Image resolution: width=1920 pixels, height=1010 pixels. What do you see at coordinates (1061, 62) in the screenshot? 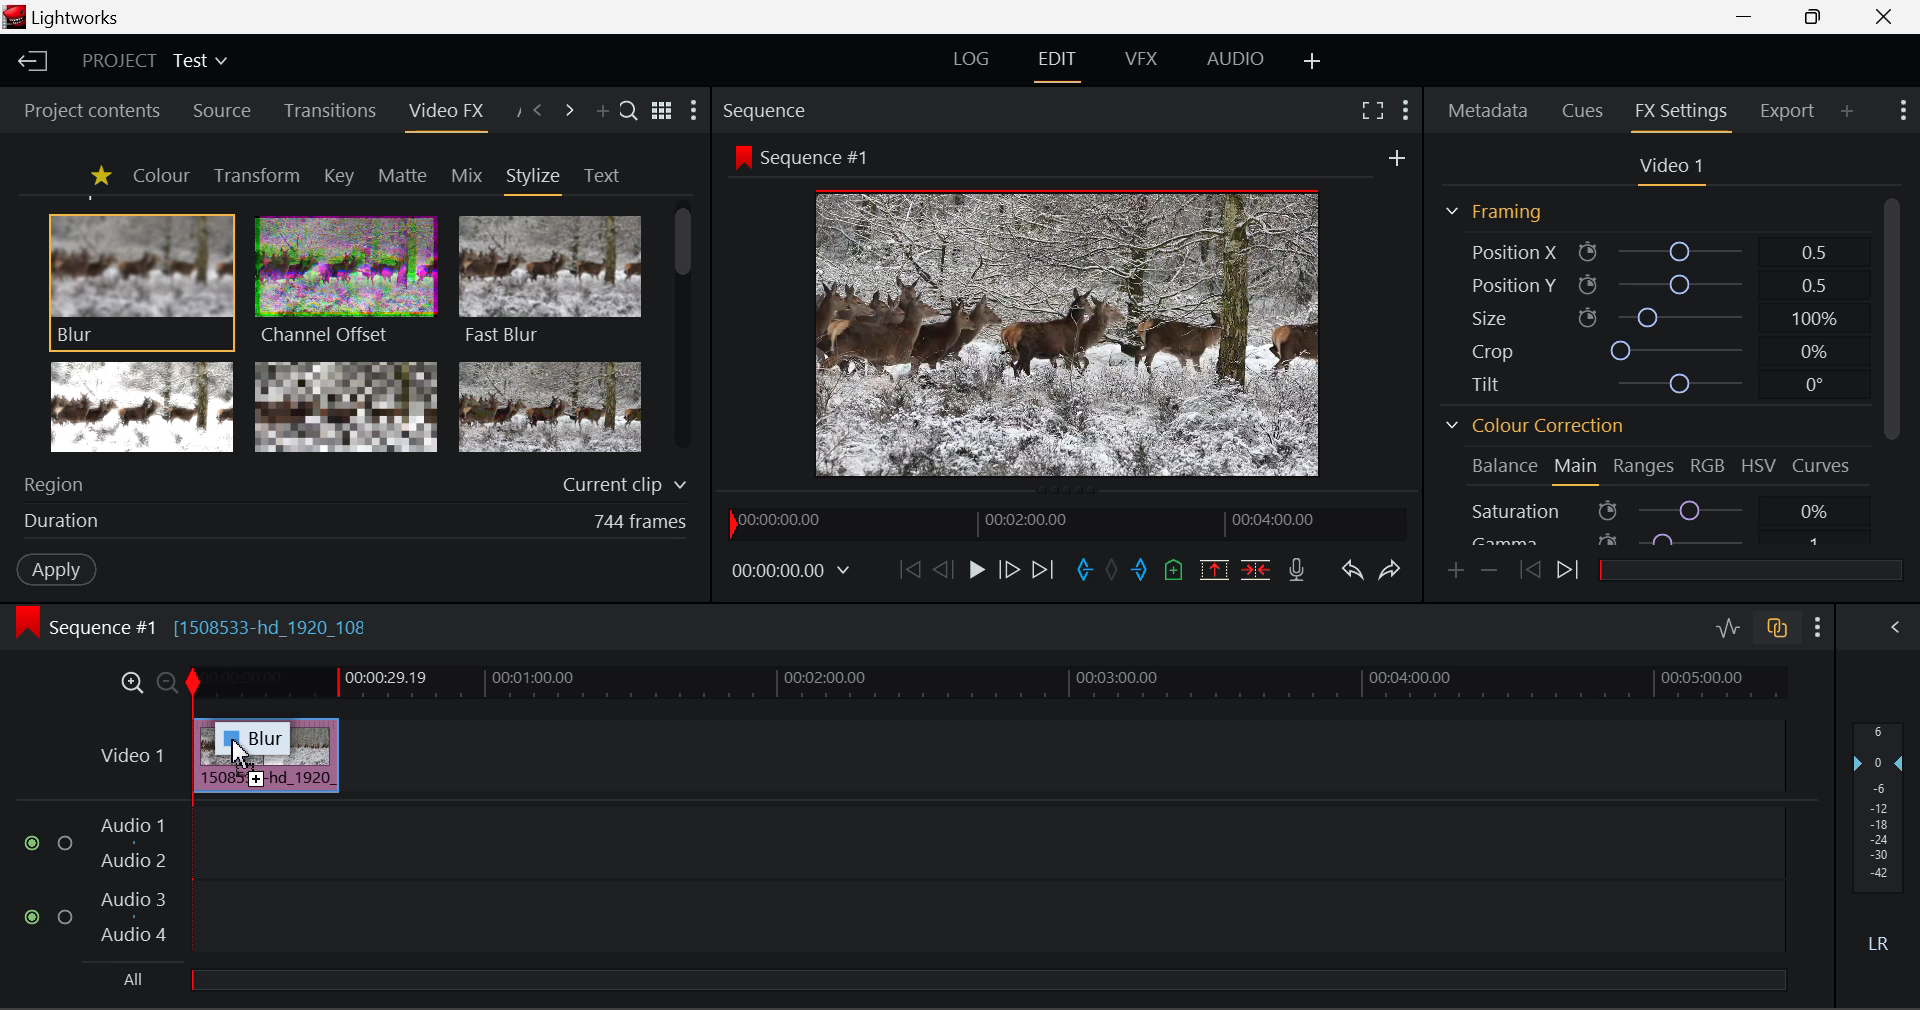
I see `Edit Layout Open` at bounding box center [1061, 62].